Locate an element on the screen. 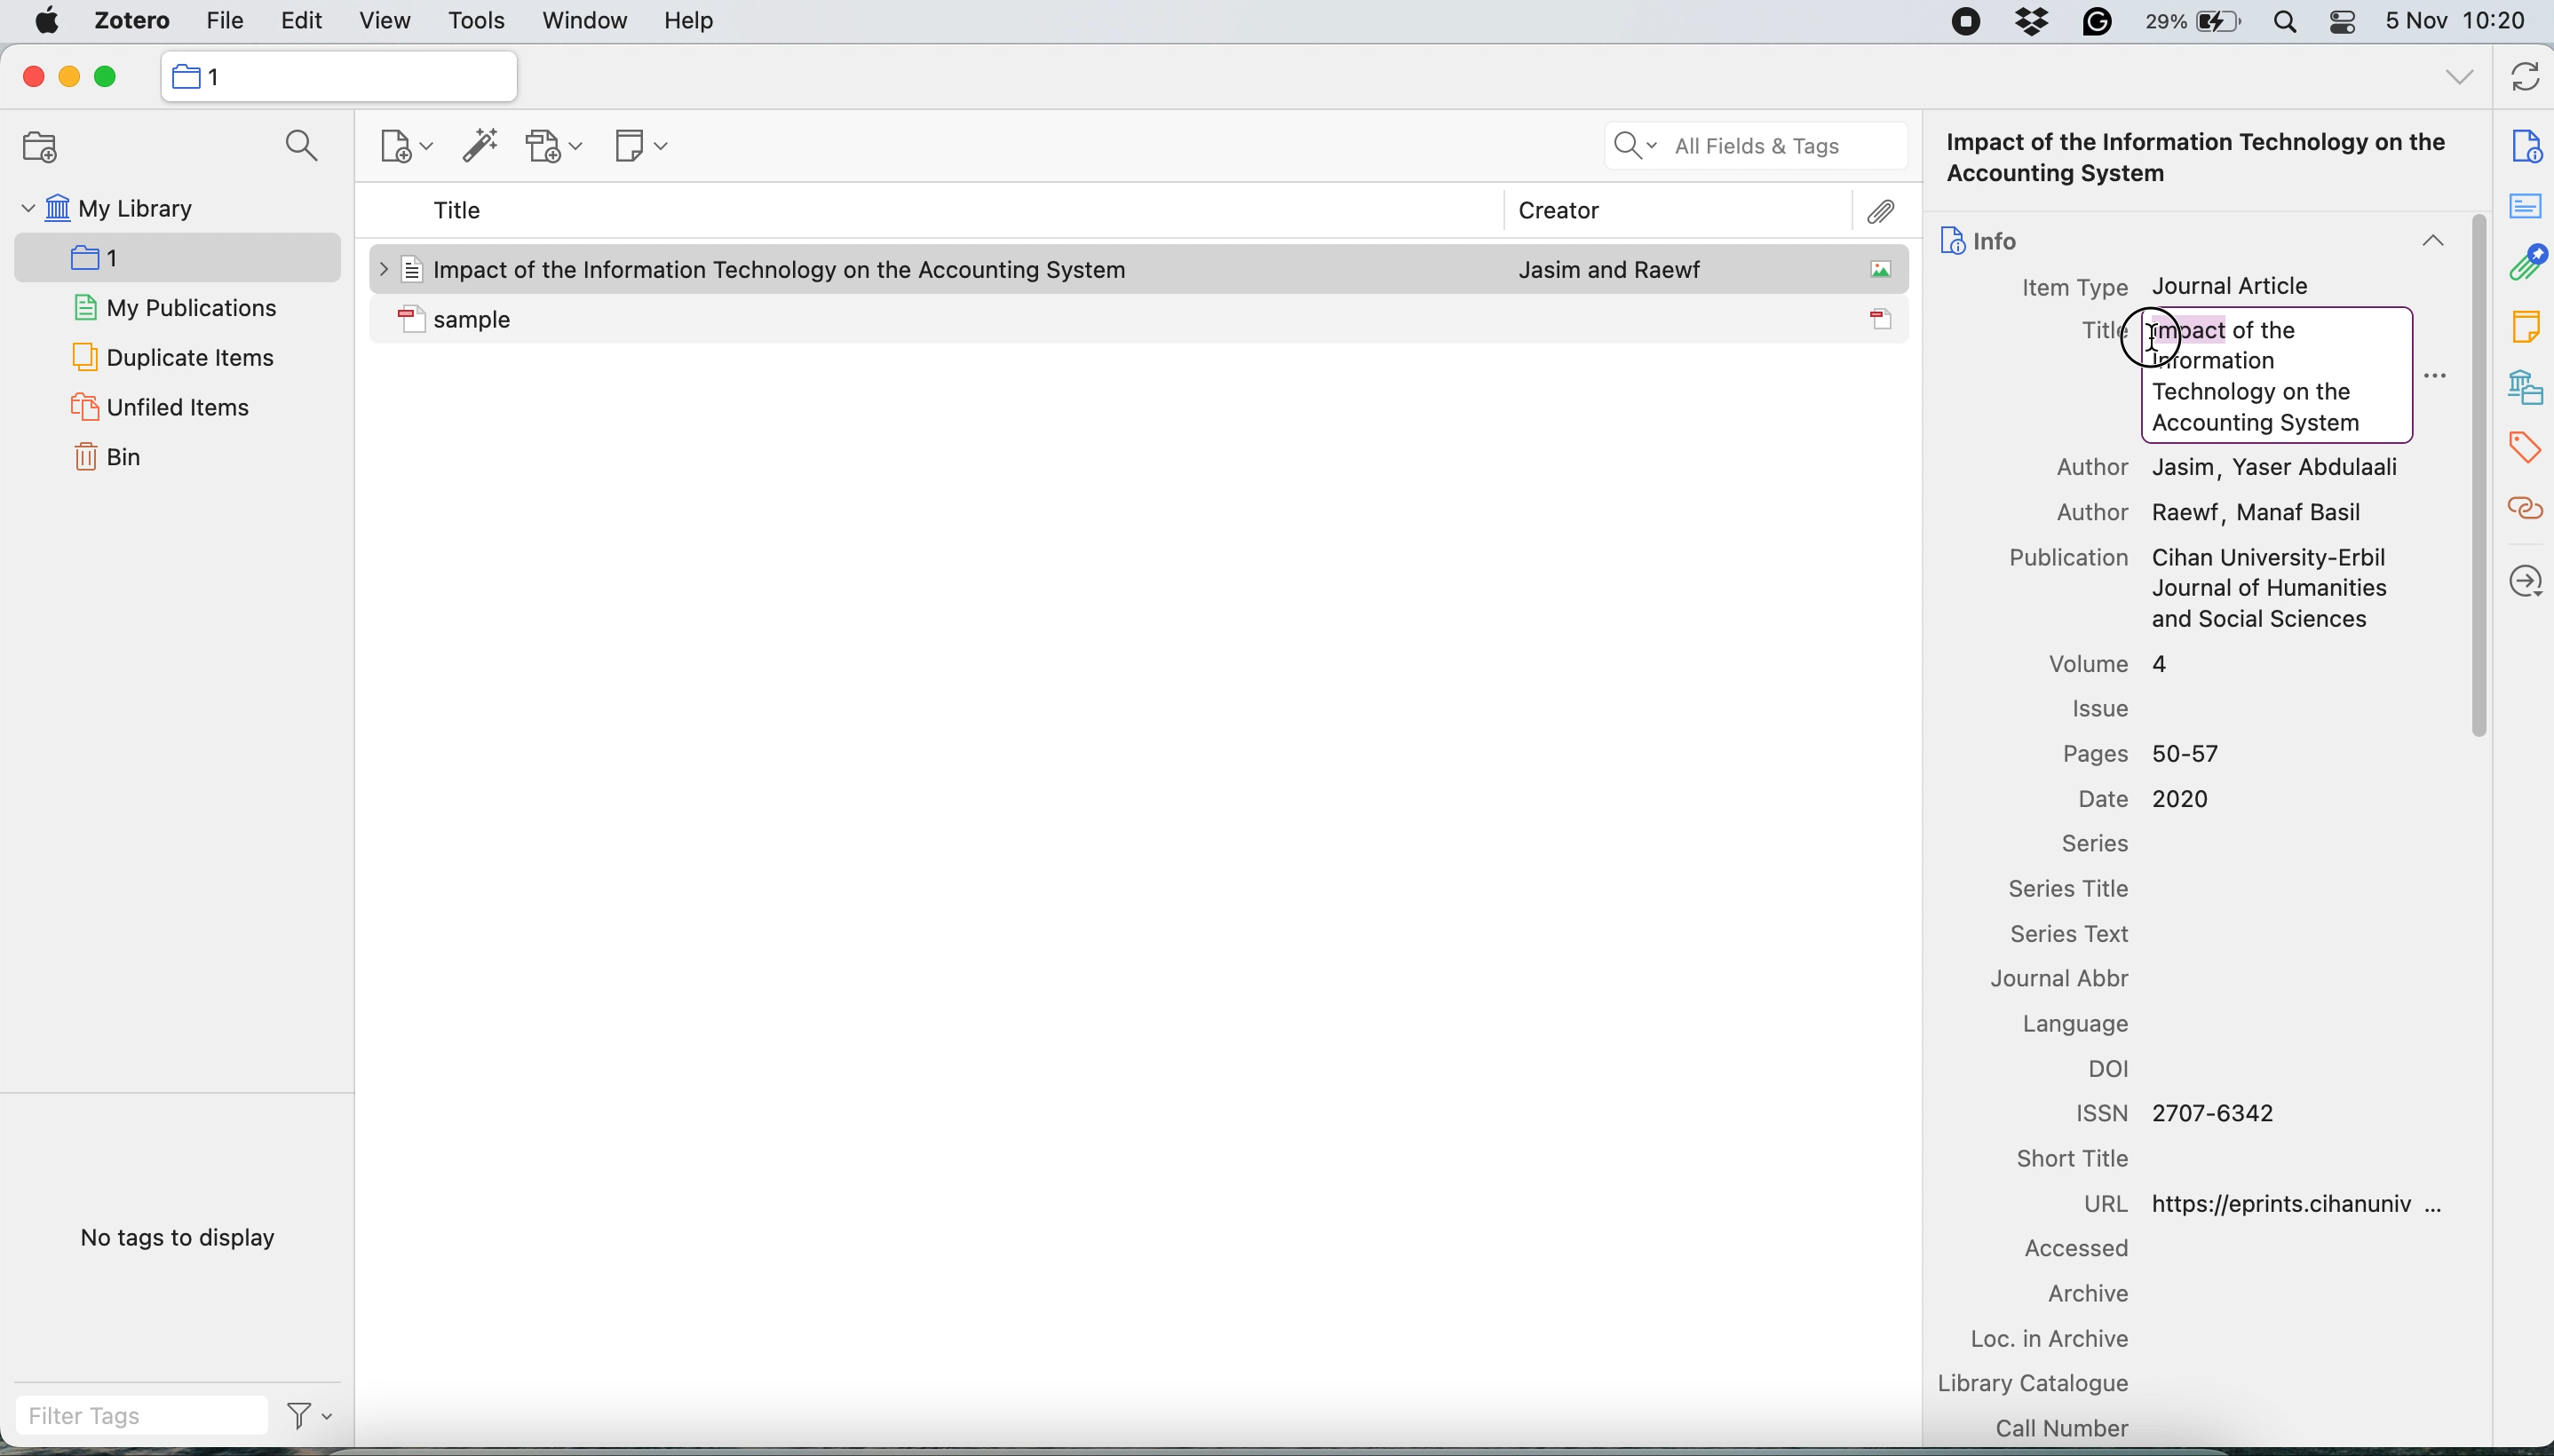  close is located at coordinates (34, 77).